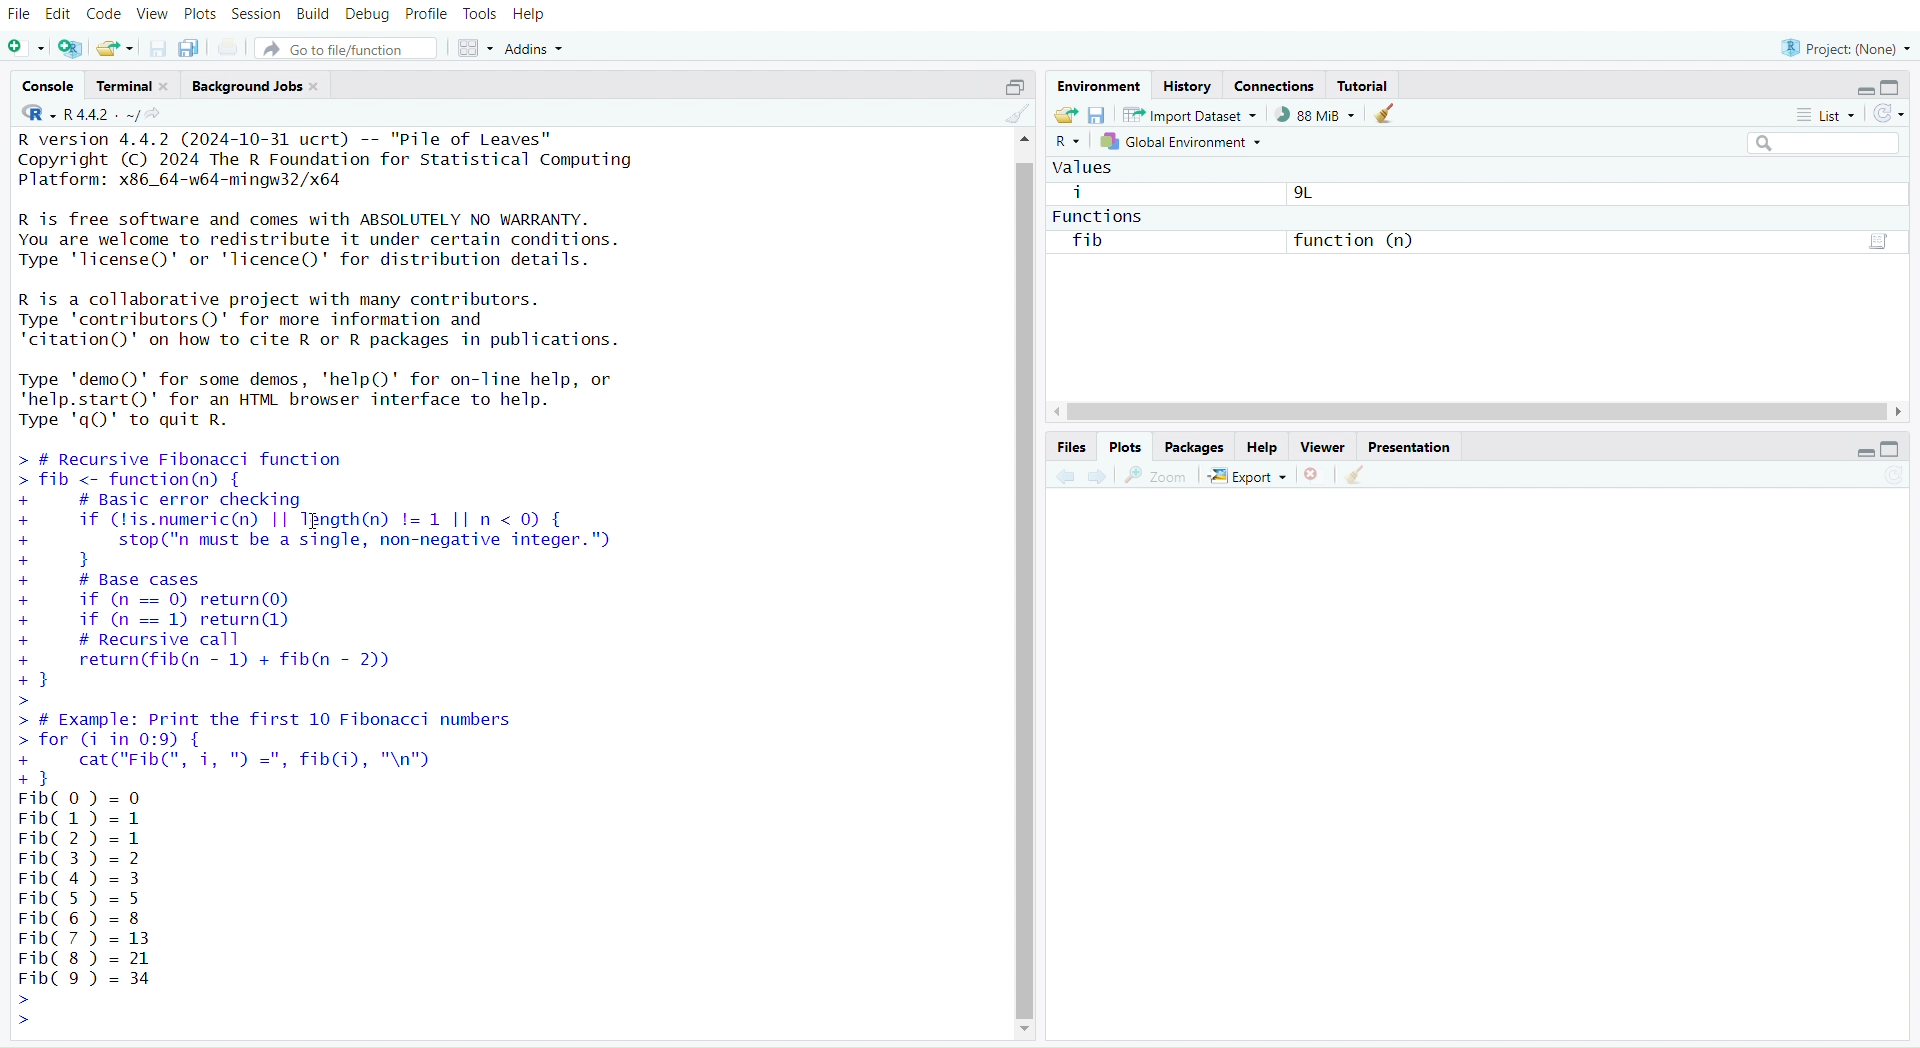 The image size is (1920, 1048). Describe the element at coordinates (1361, 476) in the screenshot. I see `clear all plot` at that location.